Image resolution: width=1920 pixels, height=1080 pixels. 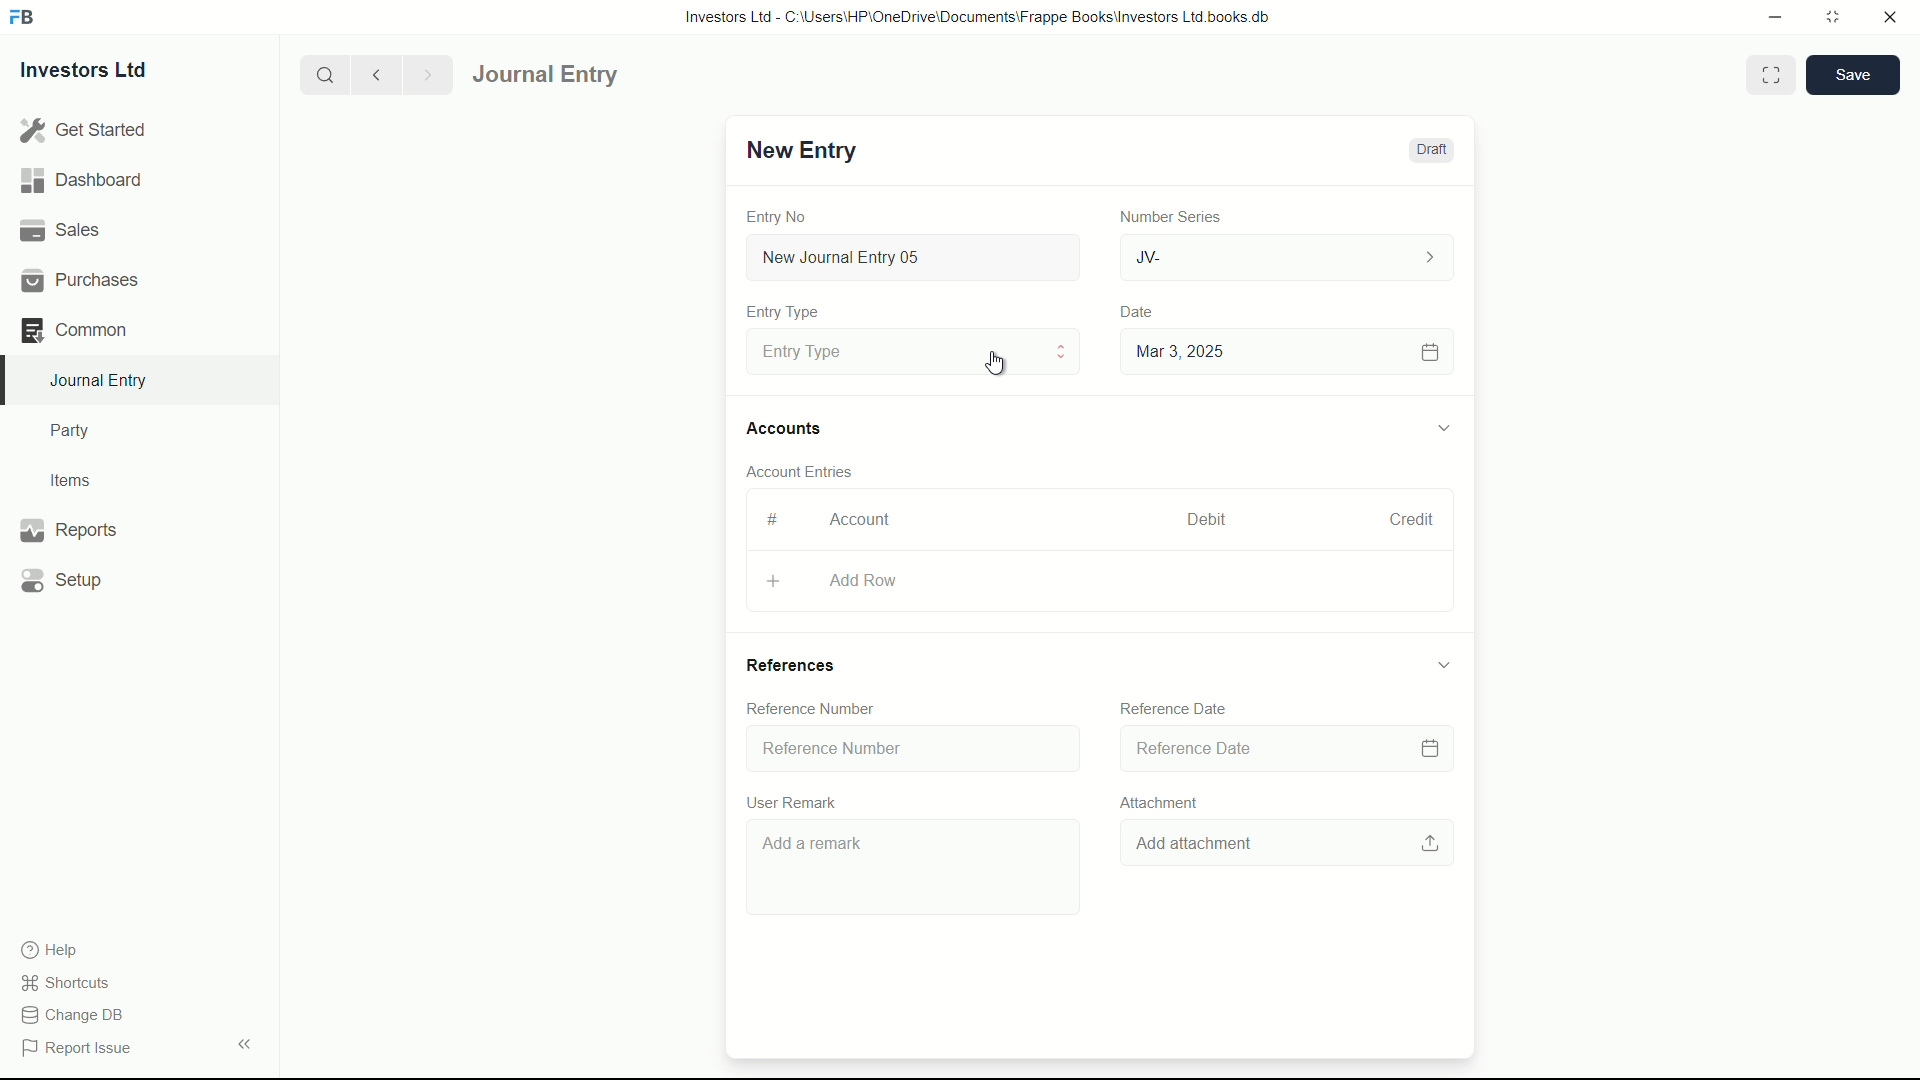 What do you see at coordinates (808, 468) in the screenshot?
I see `Account Entries` at bounding box center [808, 468].